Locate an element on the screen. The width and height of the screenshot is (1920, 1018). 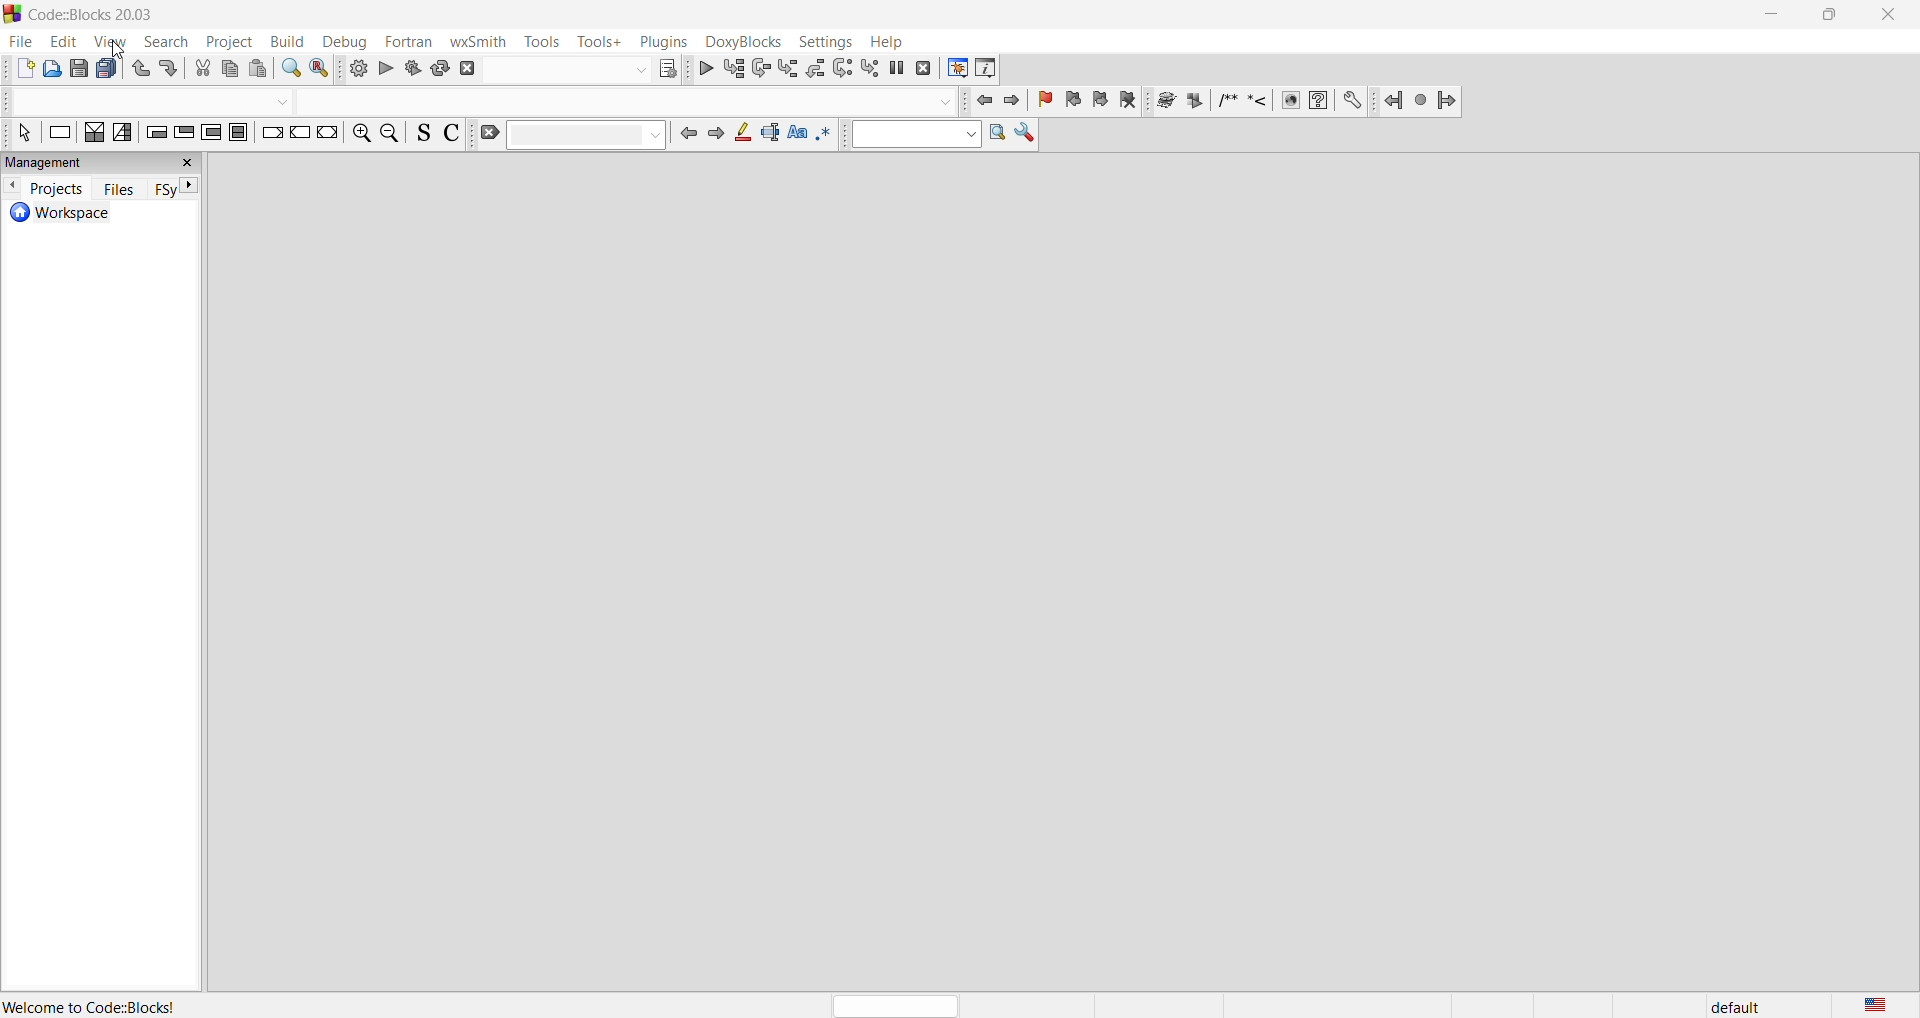
files is located at coordinates (121, 188).